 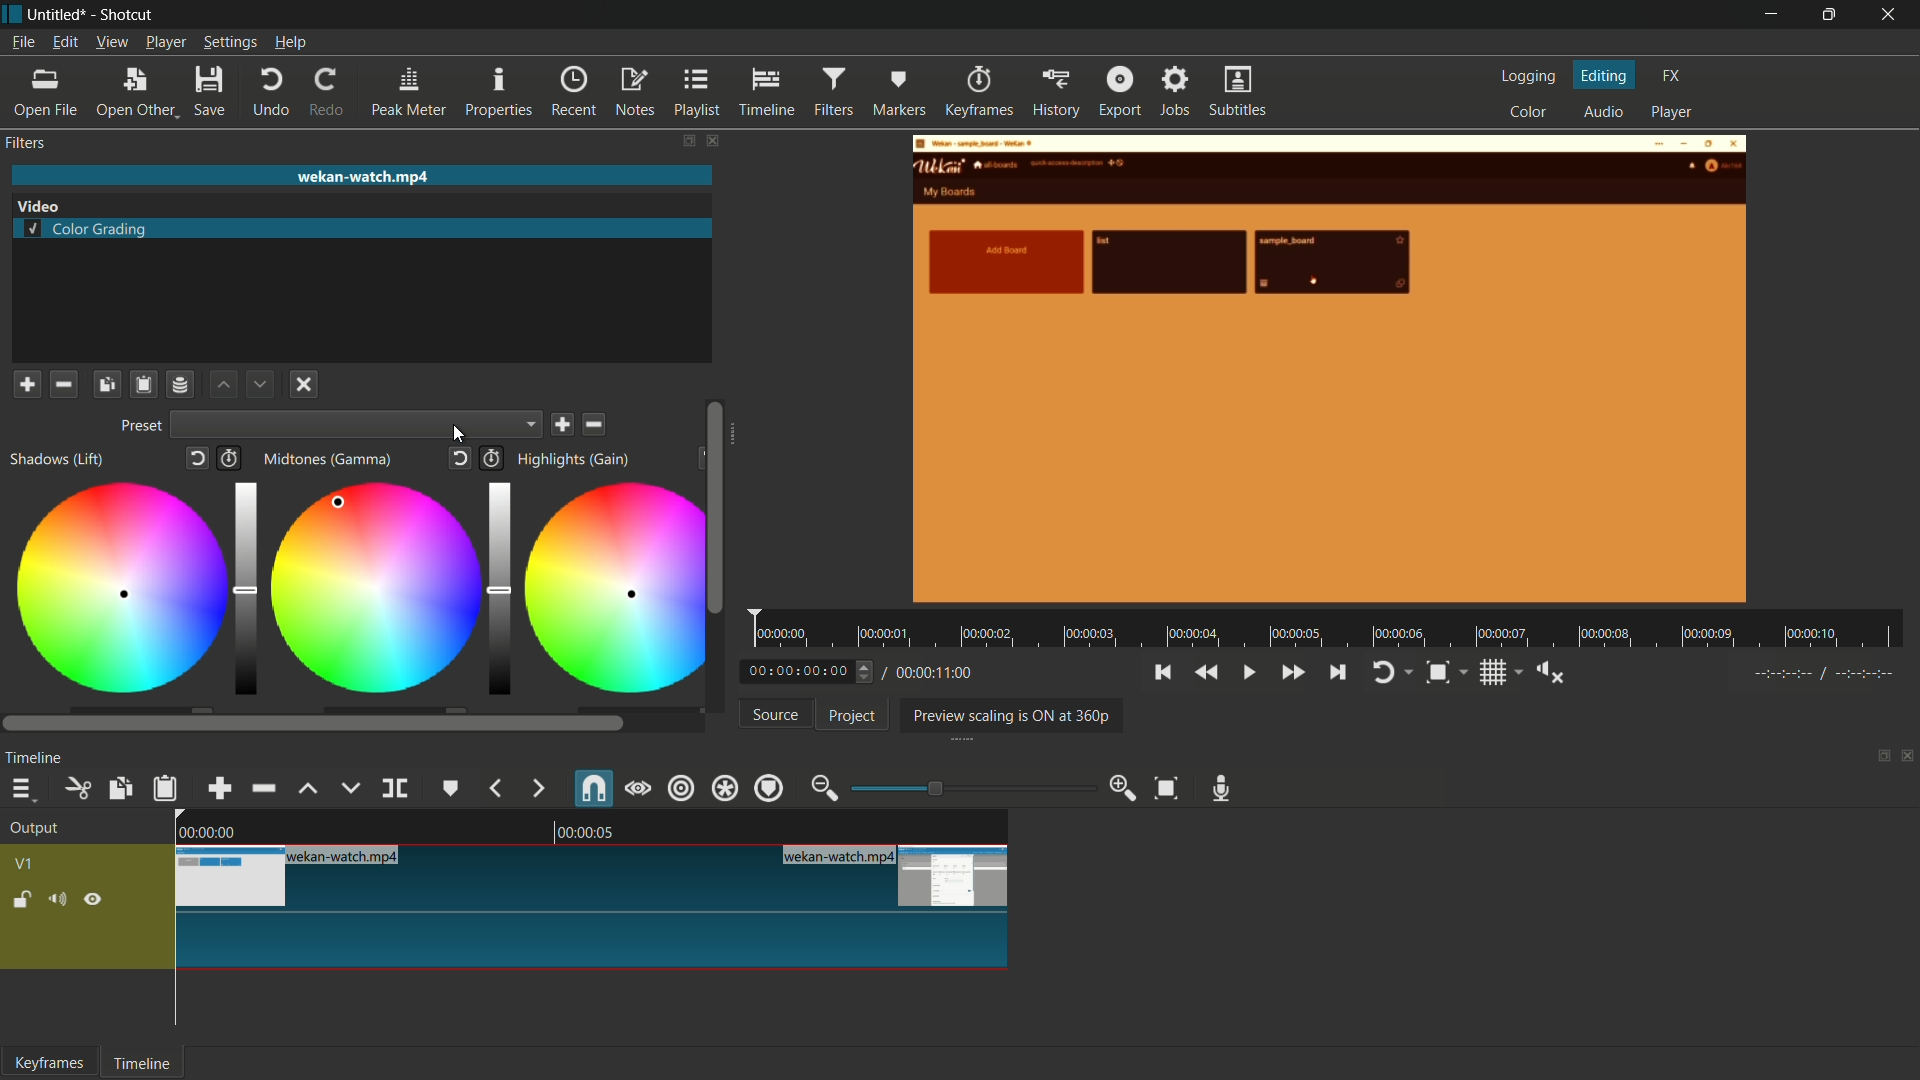 I want to click on logging, so click(x=1526, y=77).